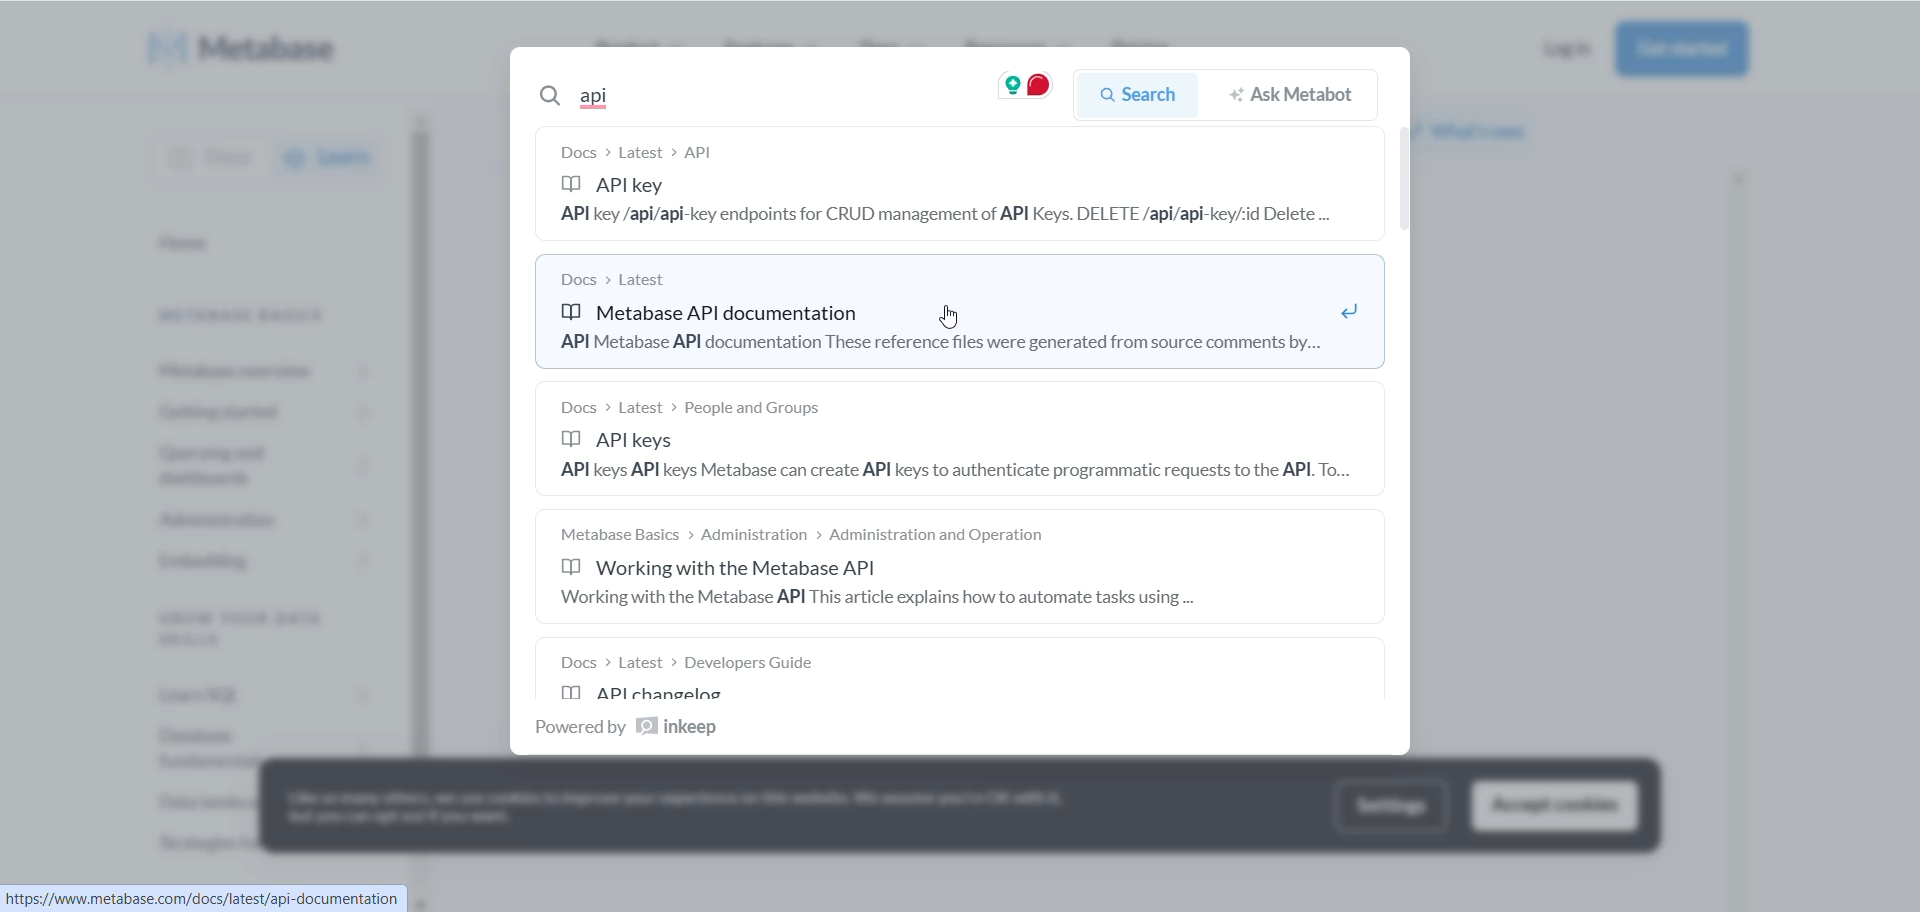 This screenshot has height=912, width=1920. Describe the element at coordinates (951, 189) in the screenshot. I see `API KEY DOCUMENTATION` at that location.